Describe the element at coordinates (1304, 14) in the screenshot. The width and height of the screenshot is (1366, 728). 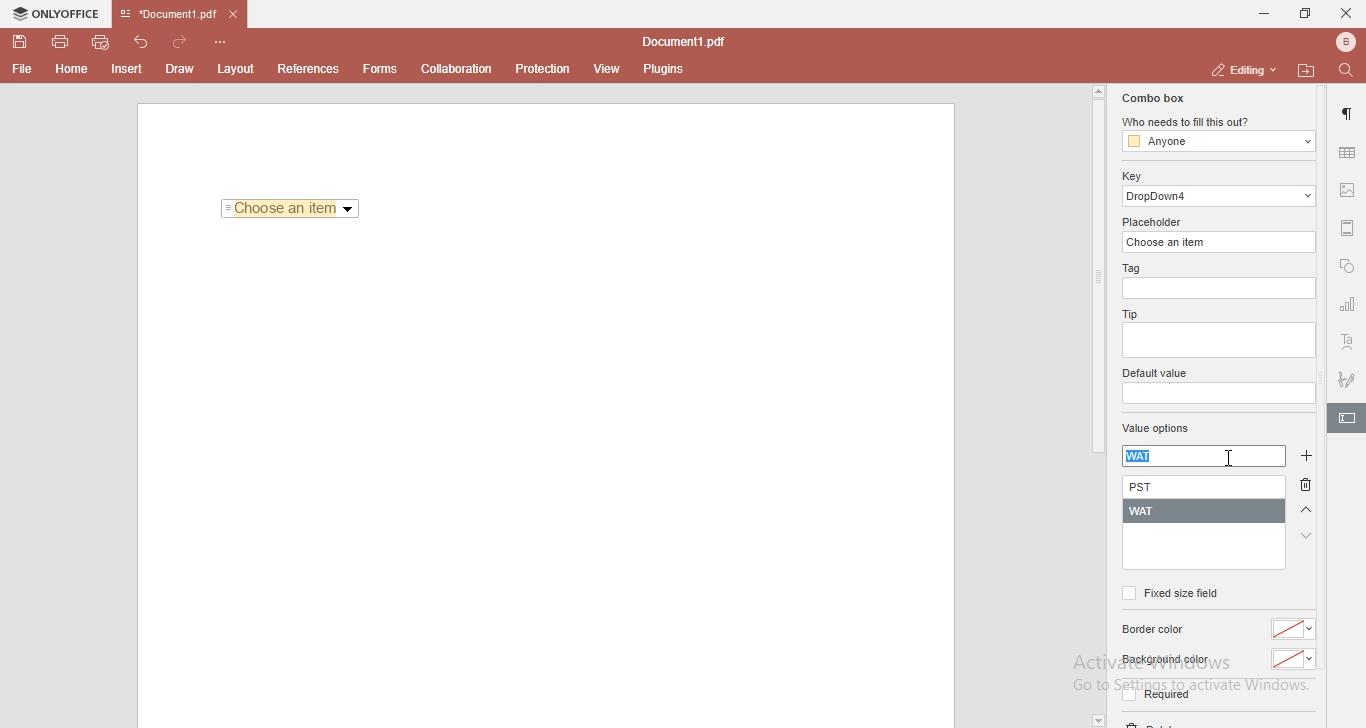
I see `restore` at that location.